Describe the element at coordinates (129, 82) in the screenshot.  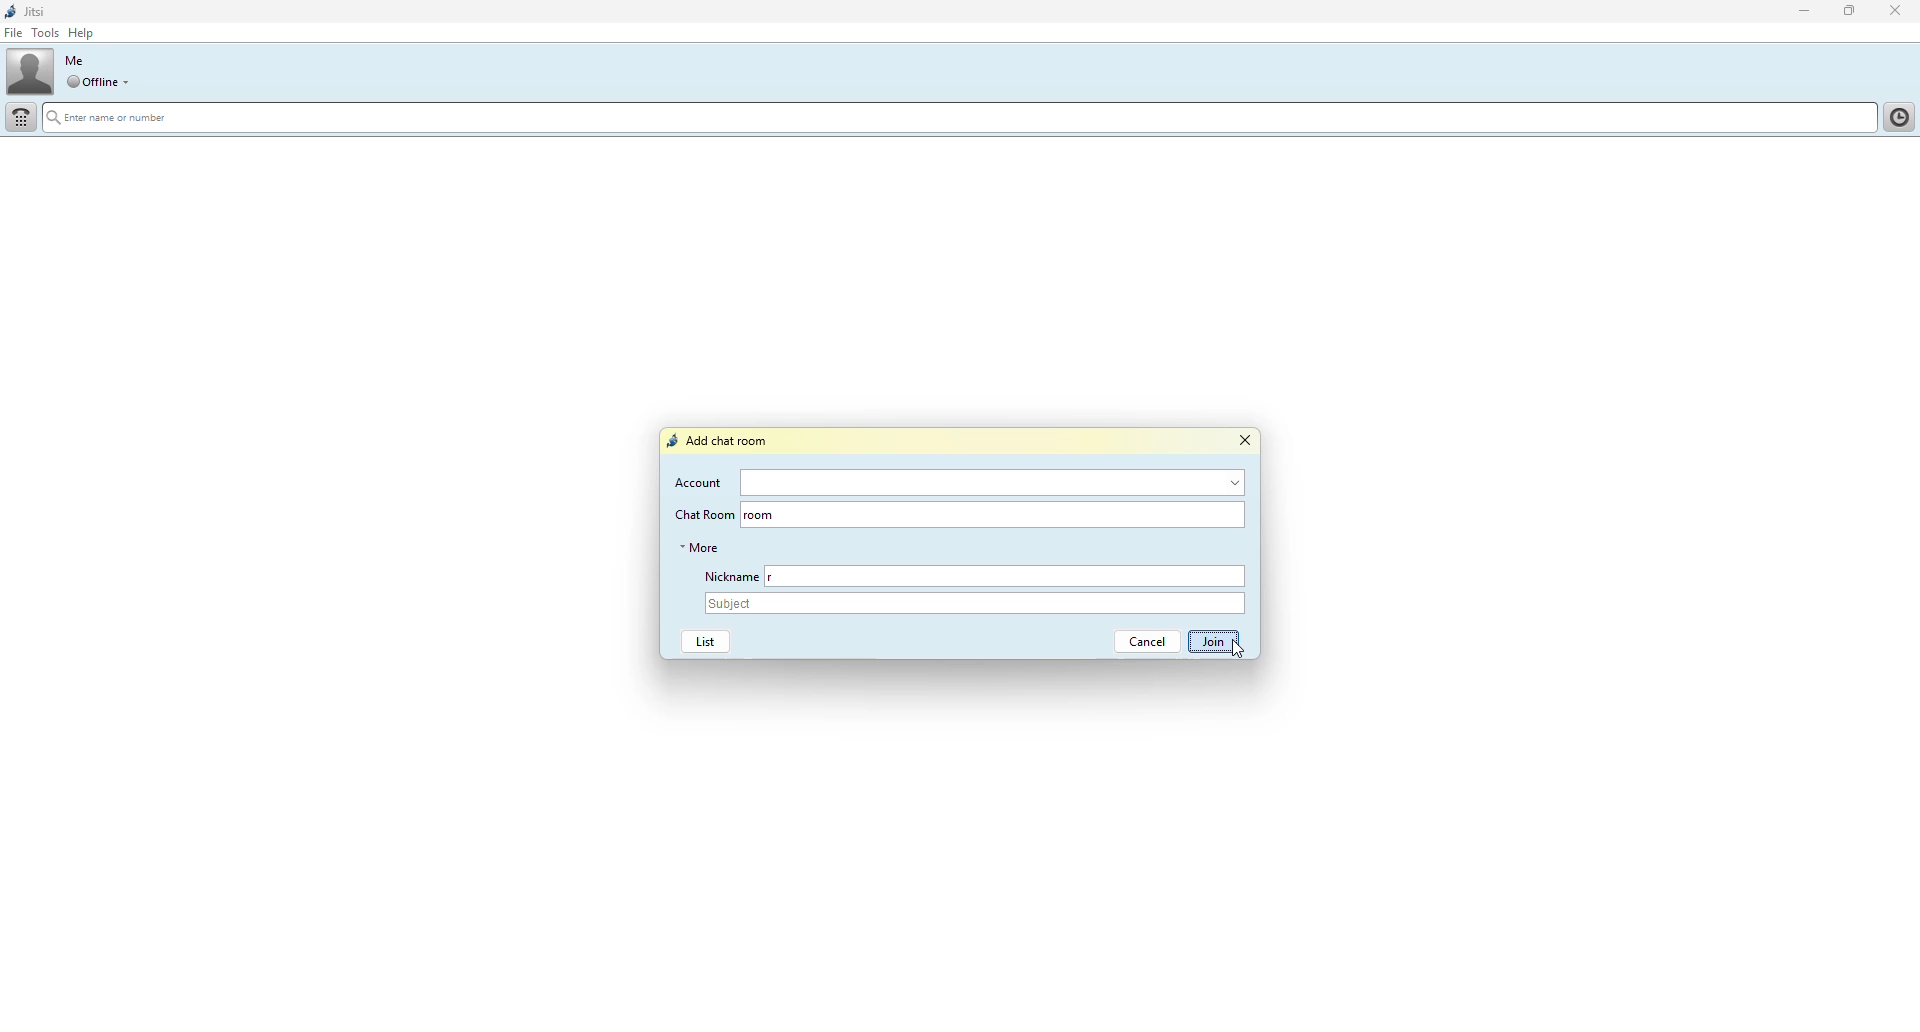
I see `drop down` at that location.